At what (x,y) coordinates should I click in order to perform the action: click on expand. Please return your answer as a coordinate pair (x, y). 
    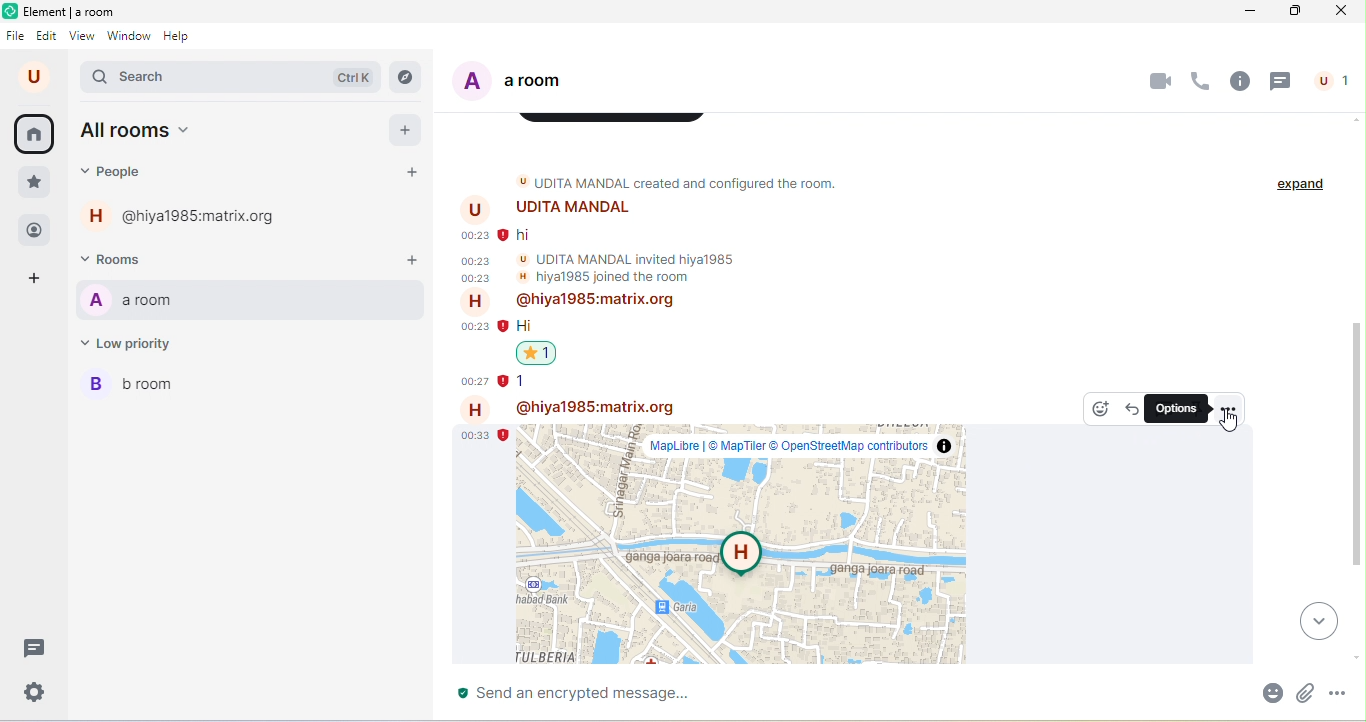
    Looking at the image, I should click on (1301, 185).